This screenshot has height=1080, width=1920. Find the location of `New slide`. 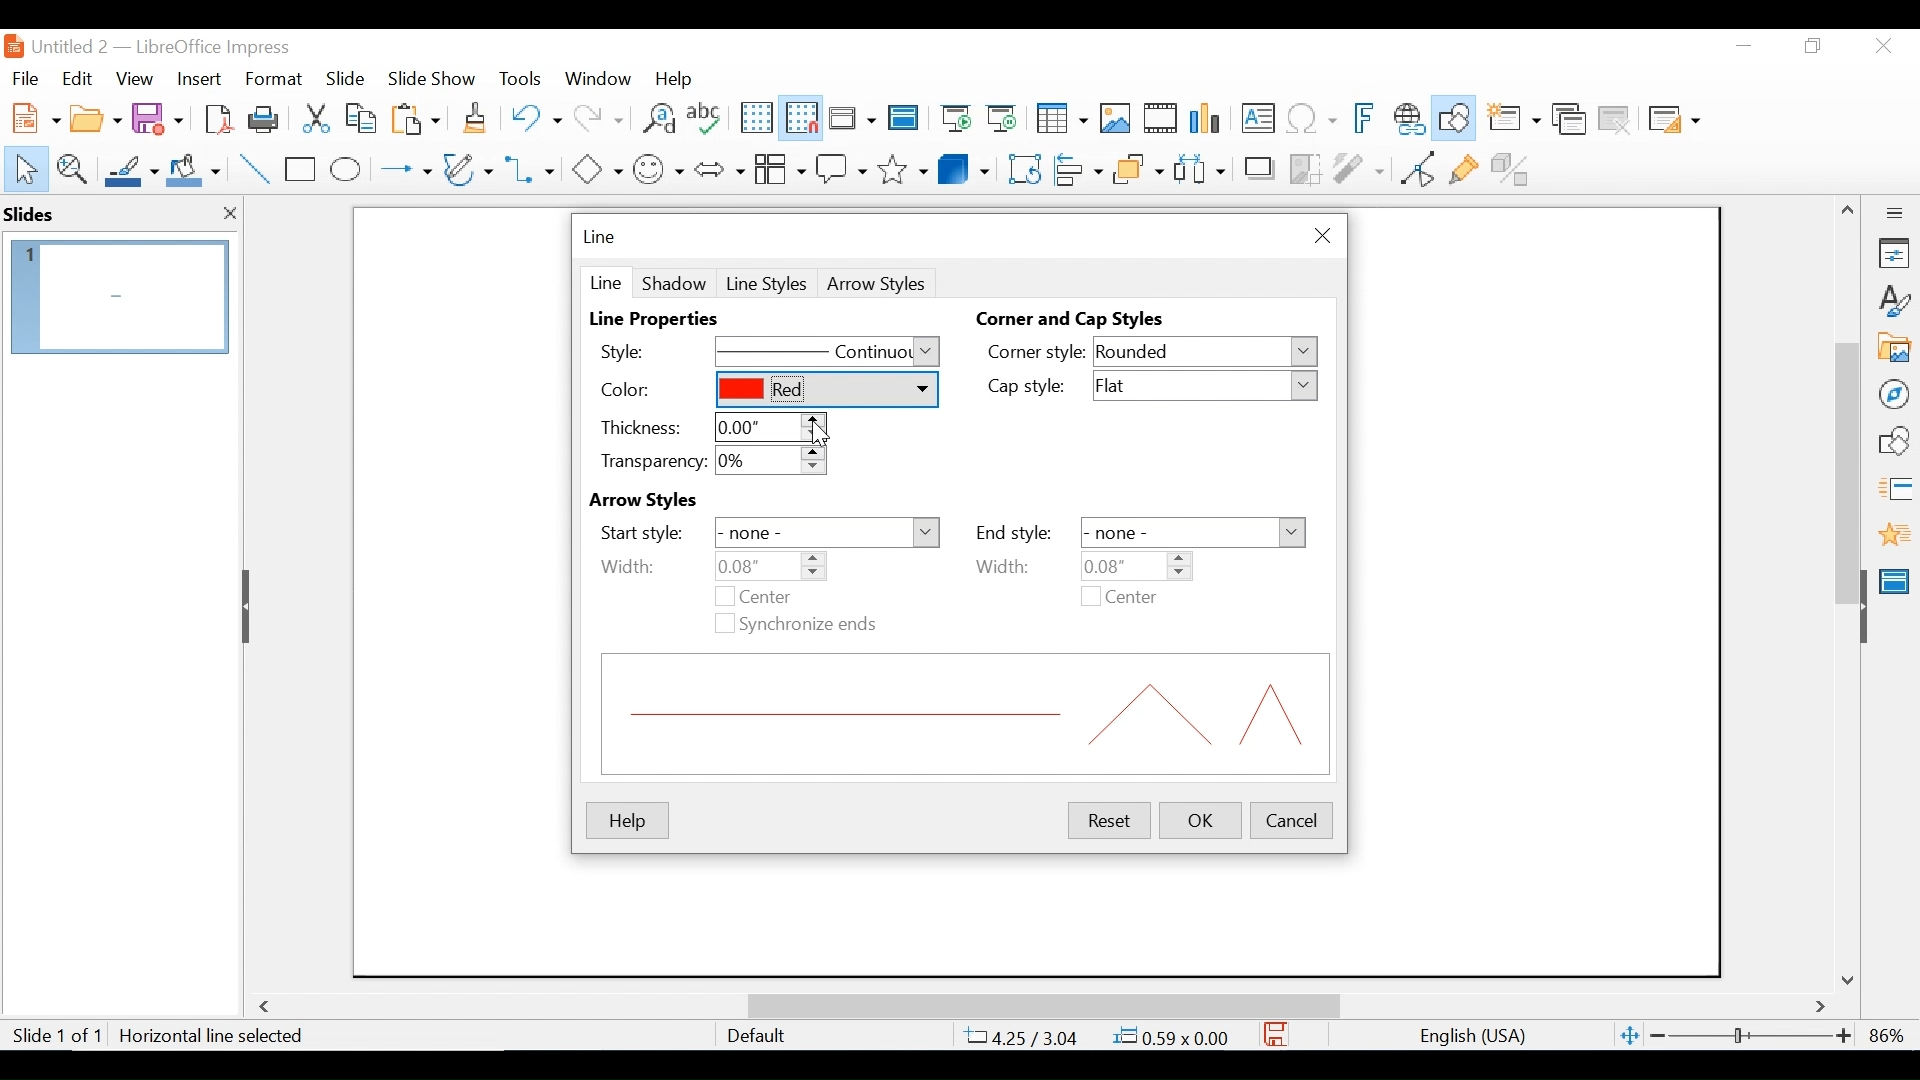

New slide is located at coordinates (1513, 120).